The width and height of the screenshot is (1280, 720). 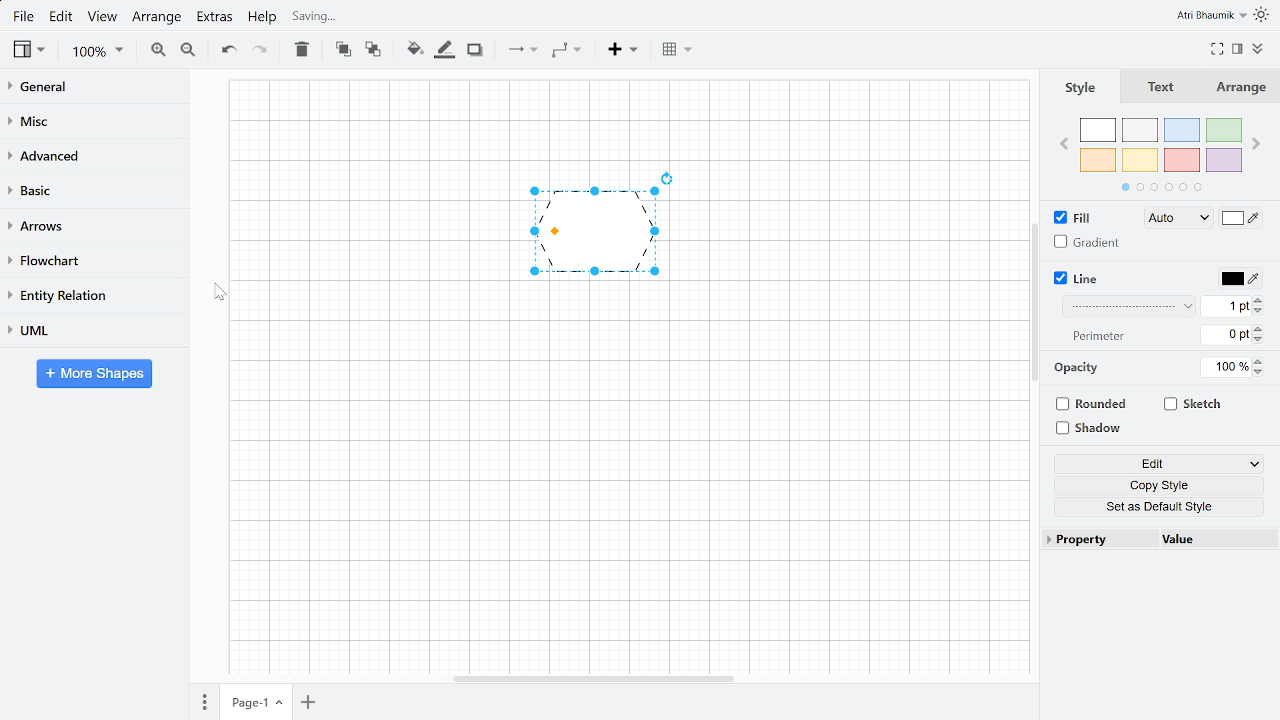 I want to click on More shapes, so click(x=94, y=374).